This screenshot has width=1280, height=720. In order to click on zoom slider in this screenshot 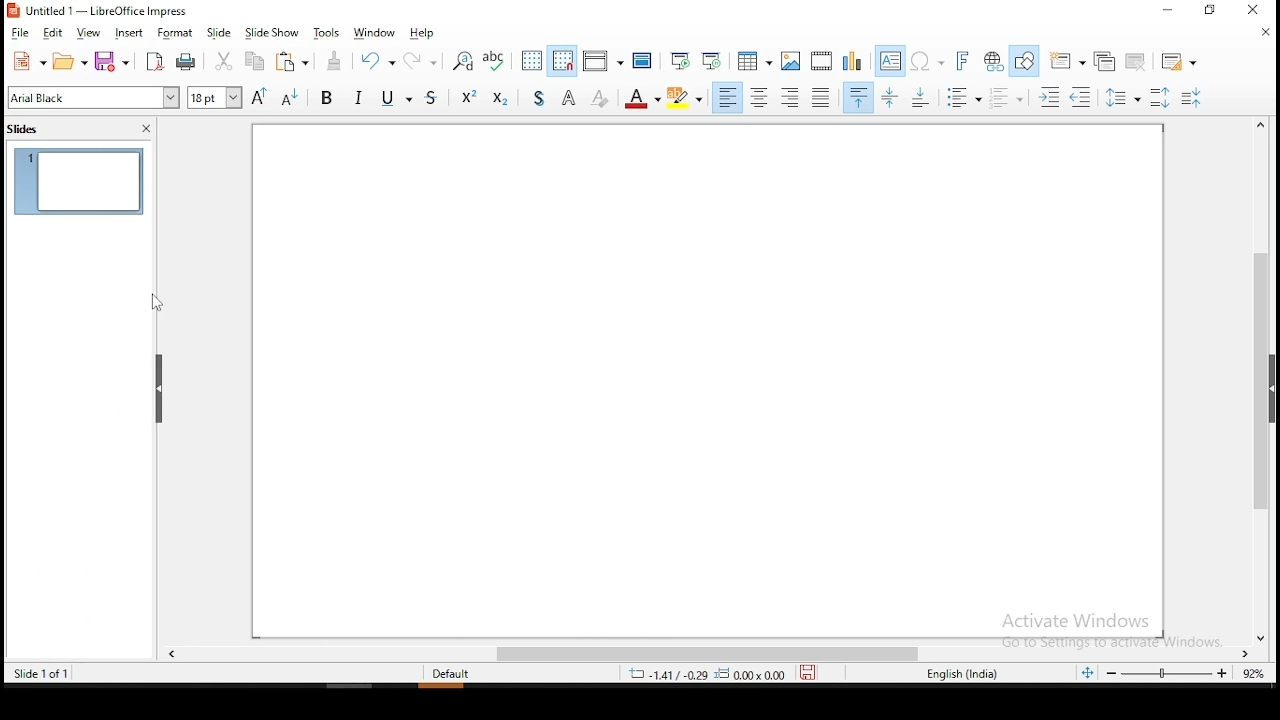, I will do `click(1169, 675)`.